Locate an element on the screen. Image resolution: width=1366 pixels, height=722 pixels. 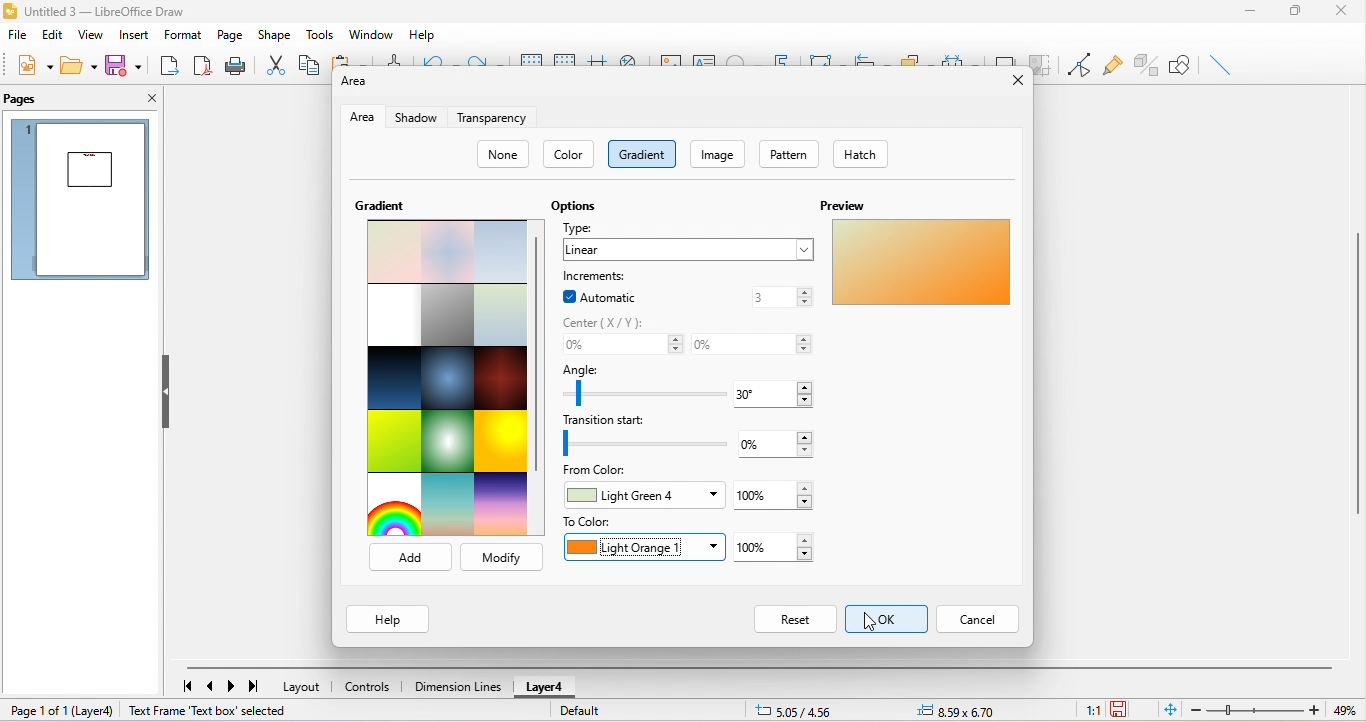
export directly as pdf is located at coordinates (204, 68).